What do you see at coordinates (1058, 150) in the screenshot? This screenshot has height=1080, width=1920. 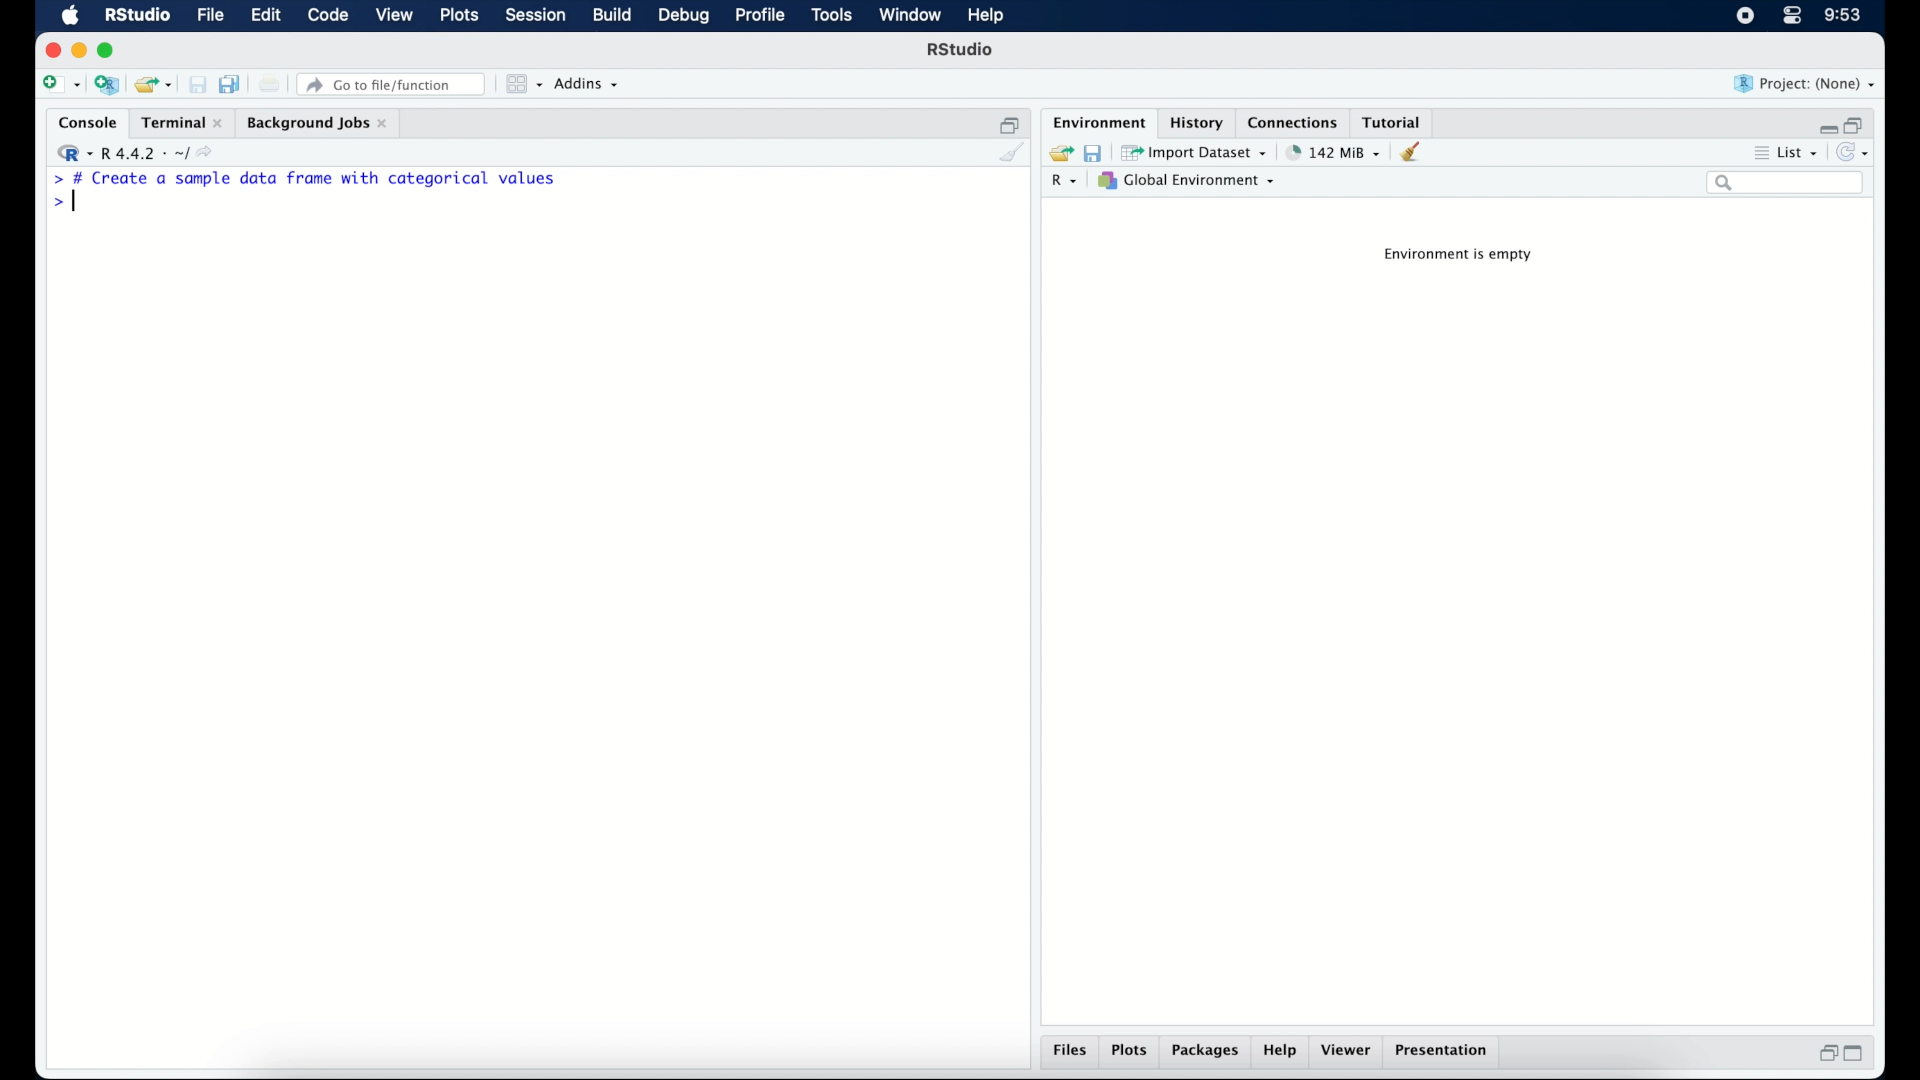 I see `load workspace` at bounding box center [1058, 150].